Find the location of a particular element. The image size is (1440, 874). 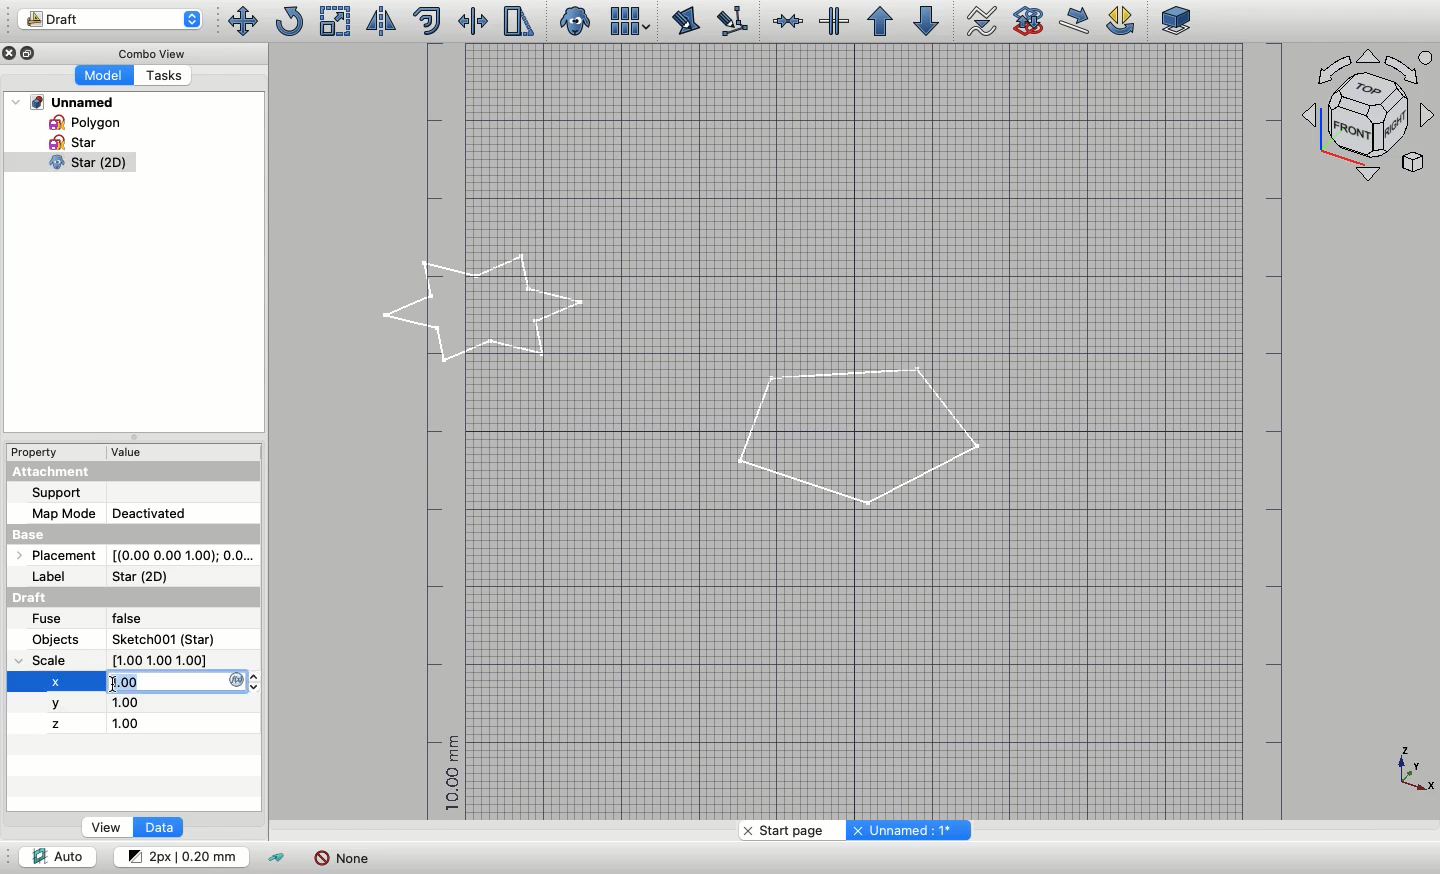

Placement is located at coordinates (56, 554).